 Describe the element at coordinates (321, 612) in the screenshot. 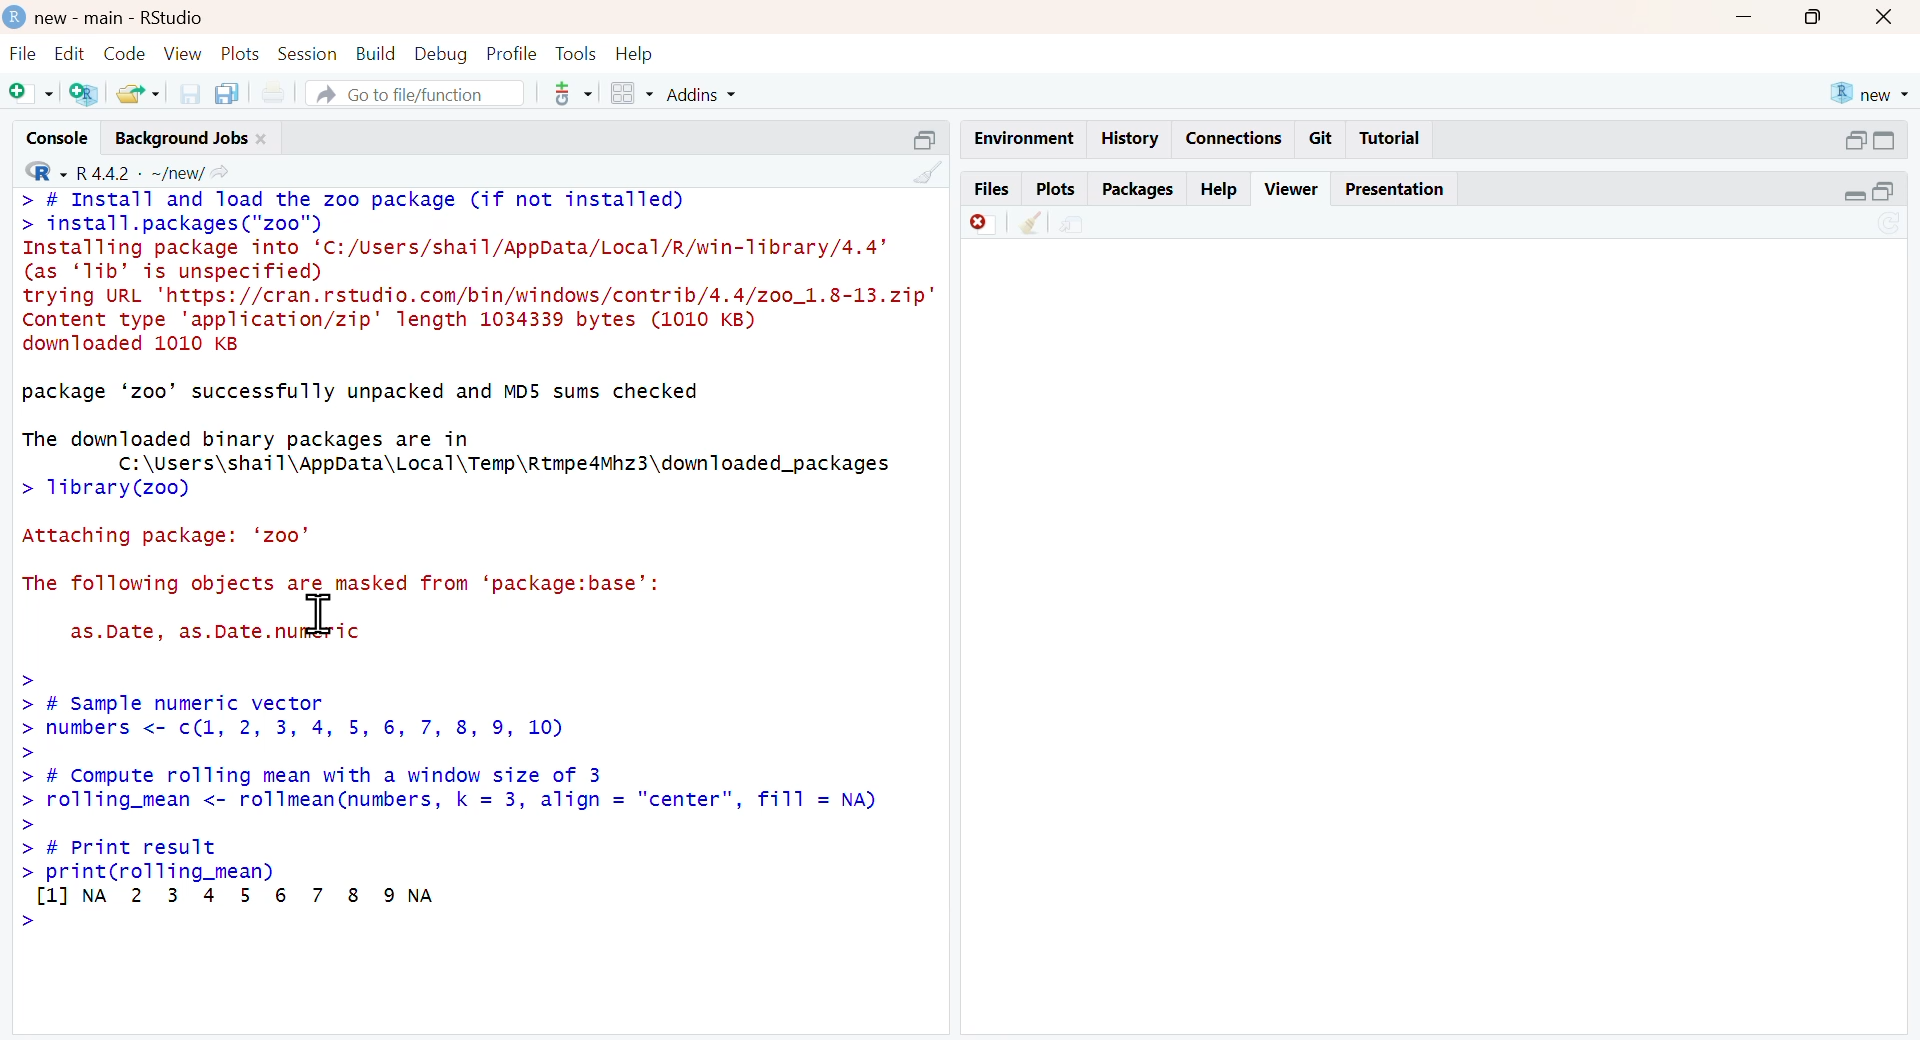

I see `cursor` at that location.